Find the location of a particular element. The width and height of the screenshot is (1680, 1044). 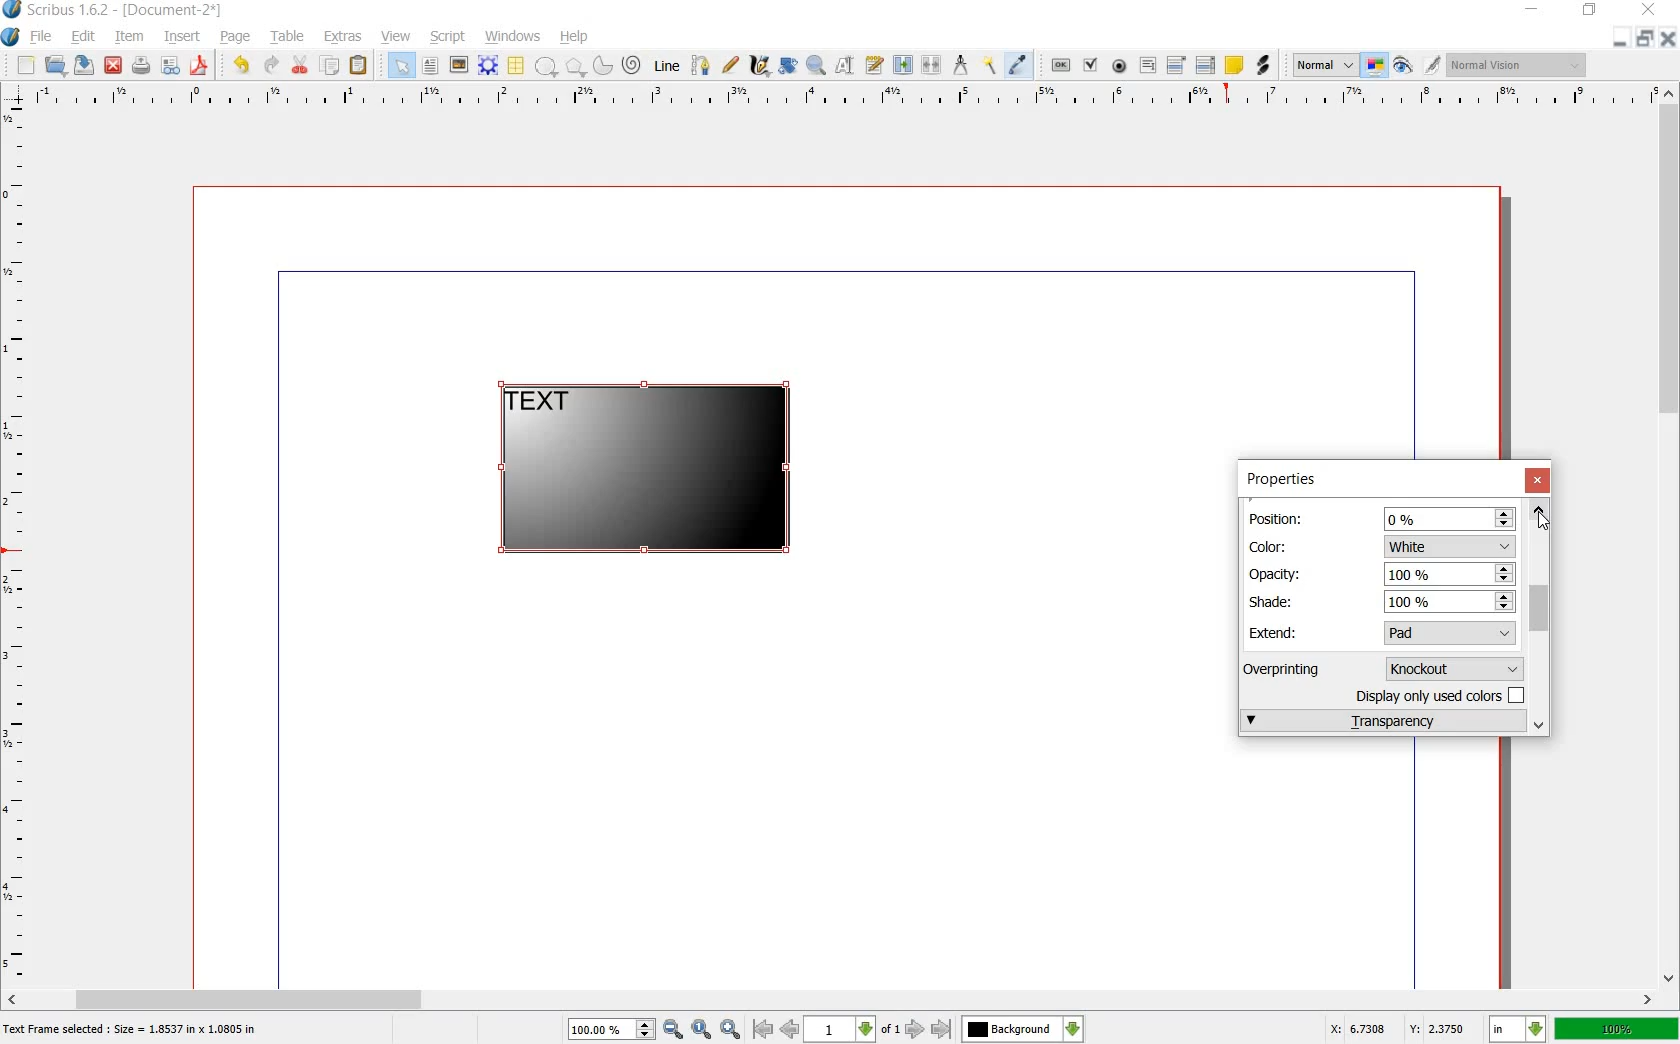

shade is located at coordinates (1279, 601).